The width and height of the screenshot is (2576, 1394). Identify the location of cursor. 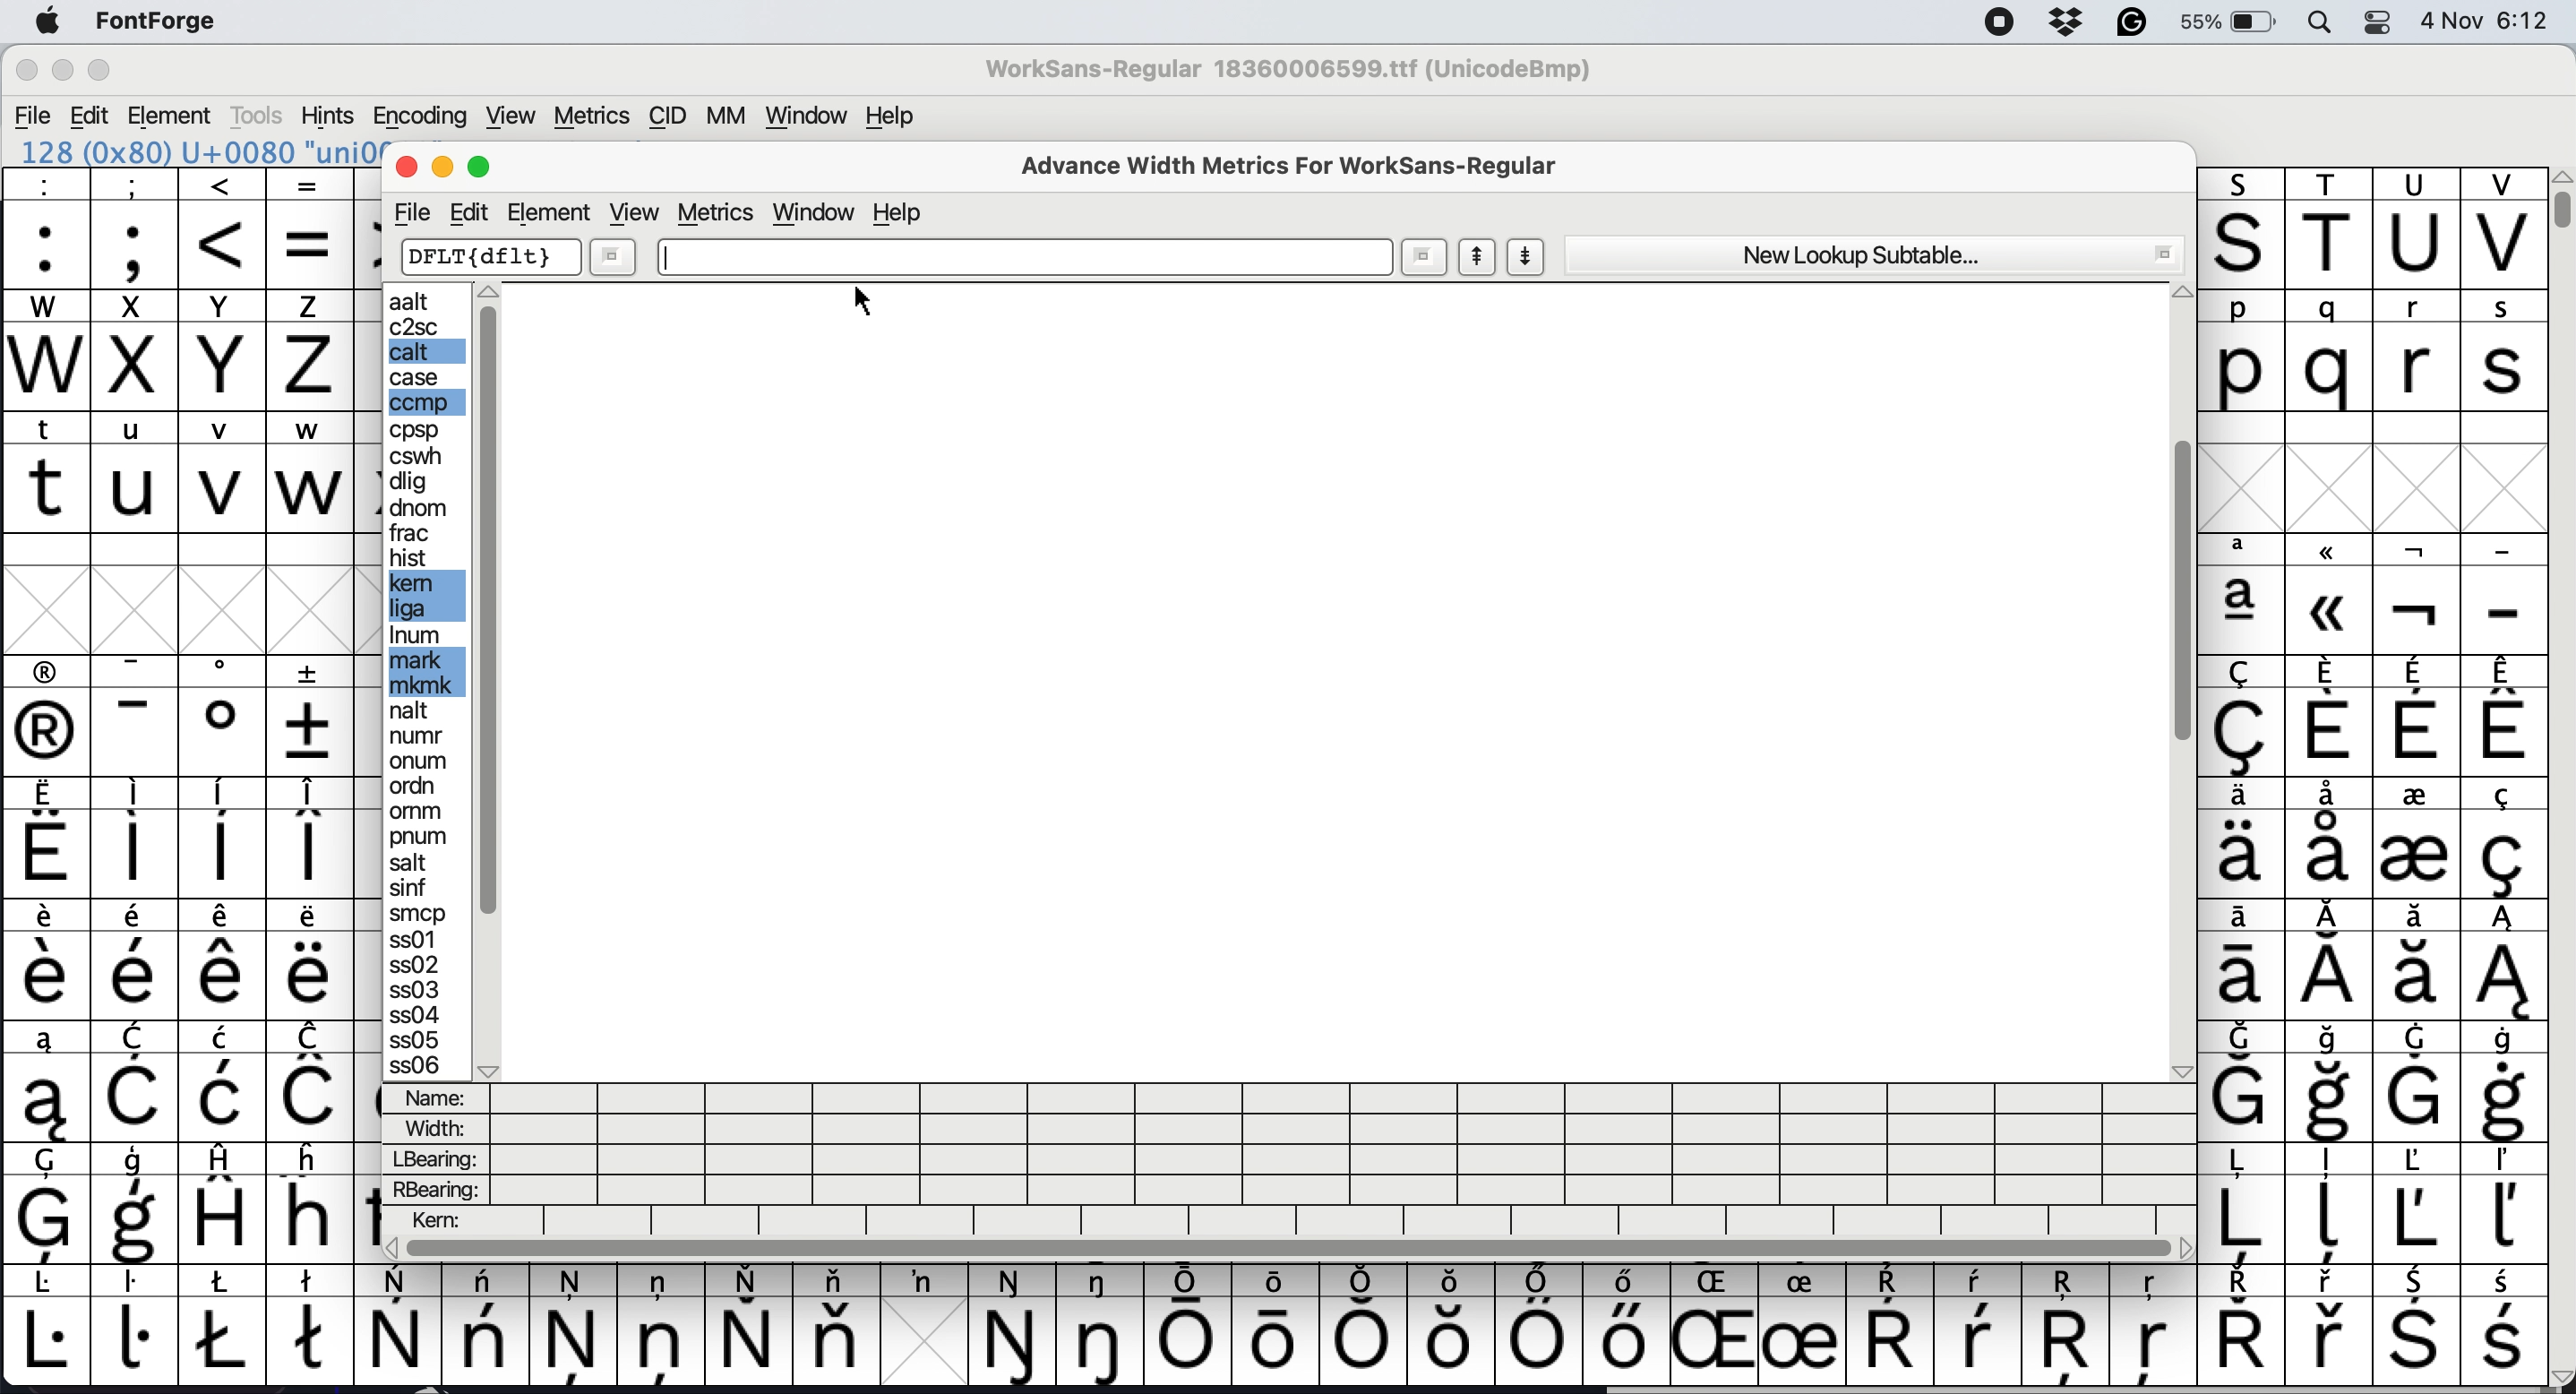
(863, 301).